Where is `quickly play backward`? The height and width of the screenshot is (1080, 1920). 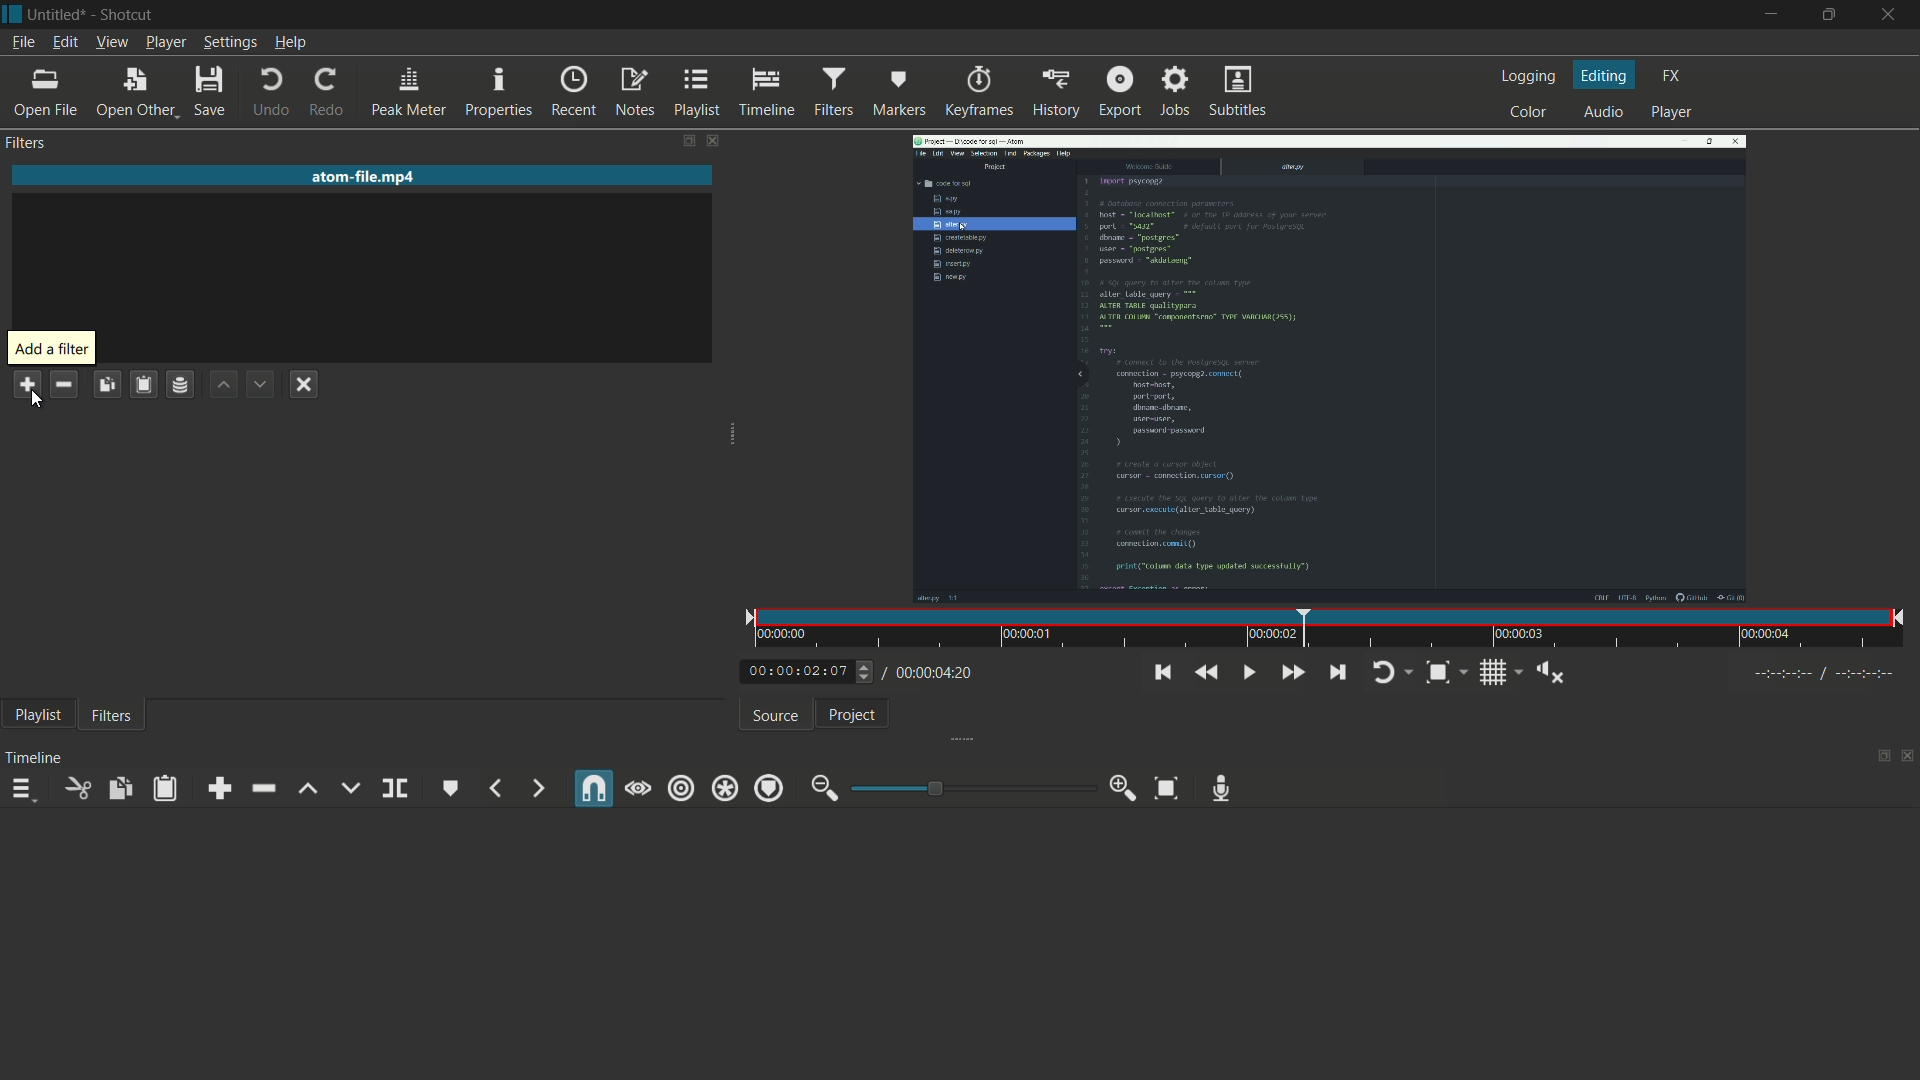
quickly play backward is located at coordinates (1204, 672).